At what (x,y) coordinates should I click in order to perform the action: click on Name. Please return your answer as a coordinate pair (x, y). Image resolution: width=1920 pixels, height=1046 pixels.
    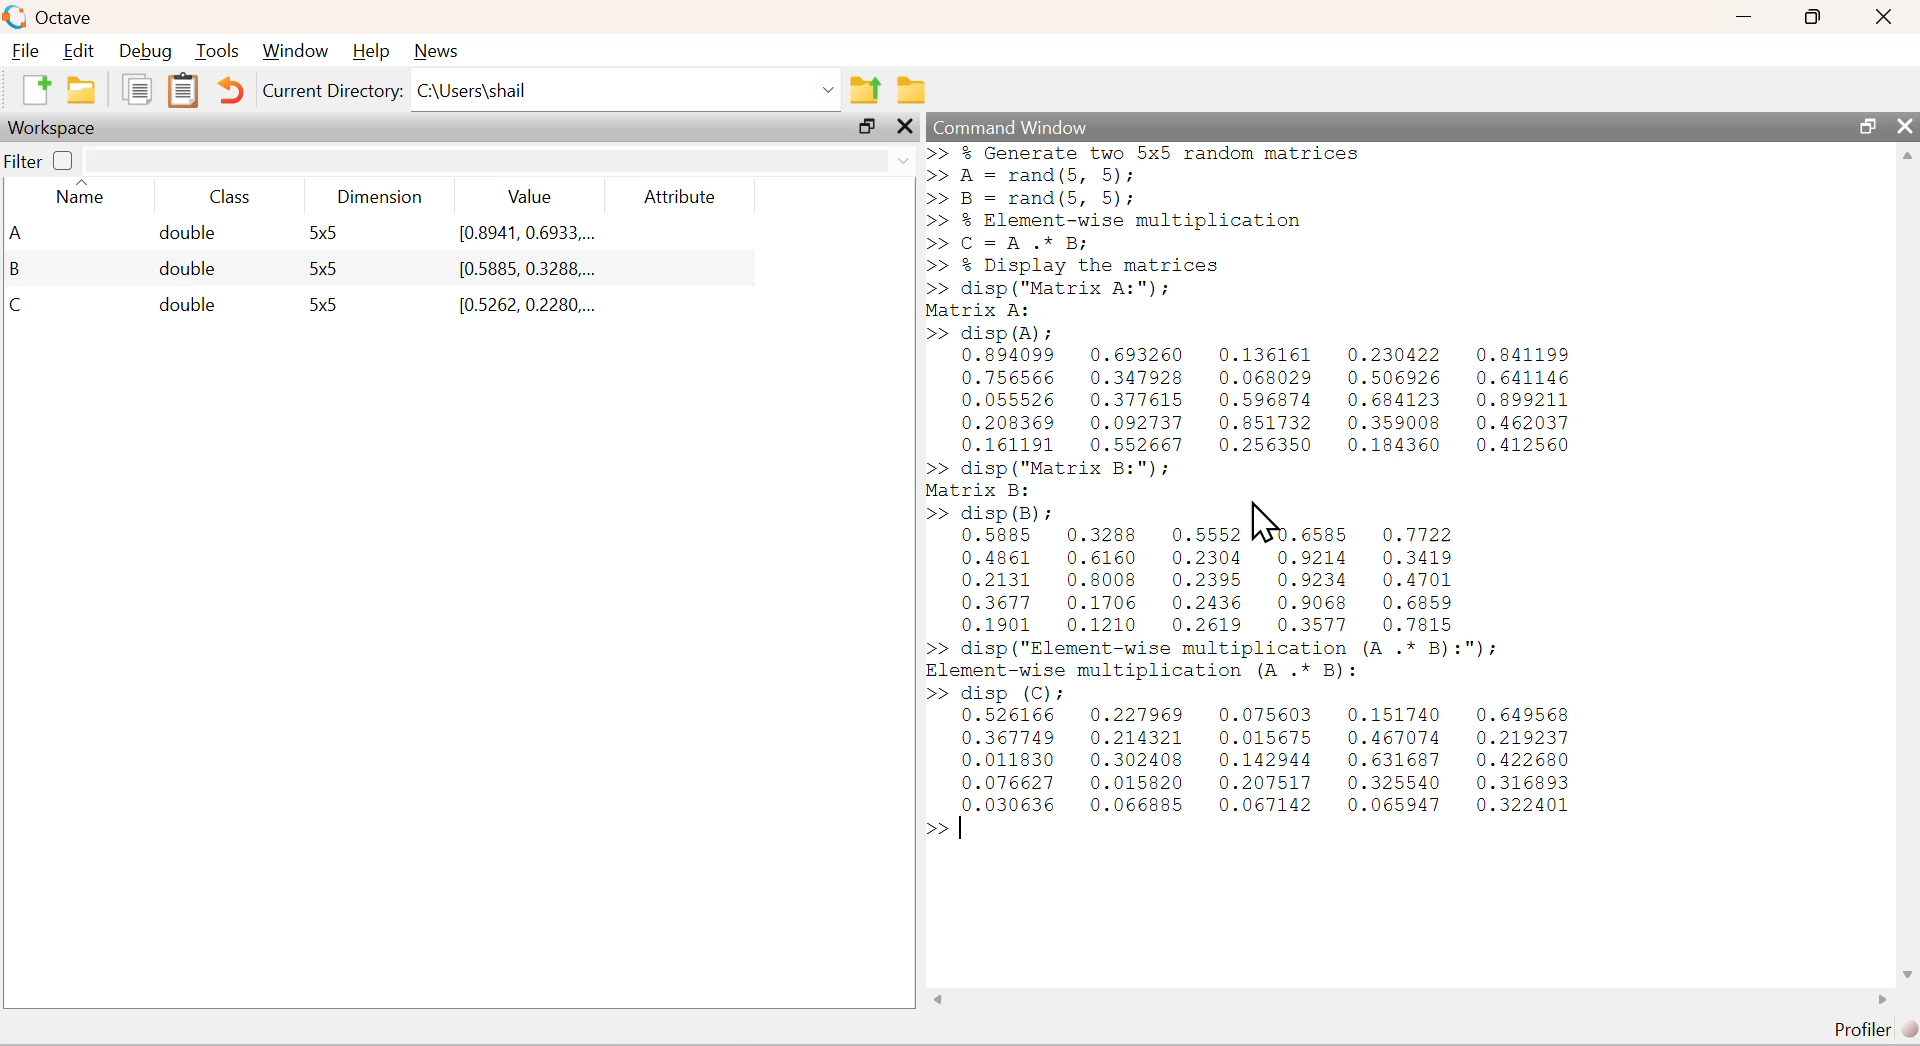
    Looking at the image, I should click on (83, 197).